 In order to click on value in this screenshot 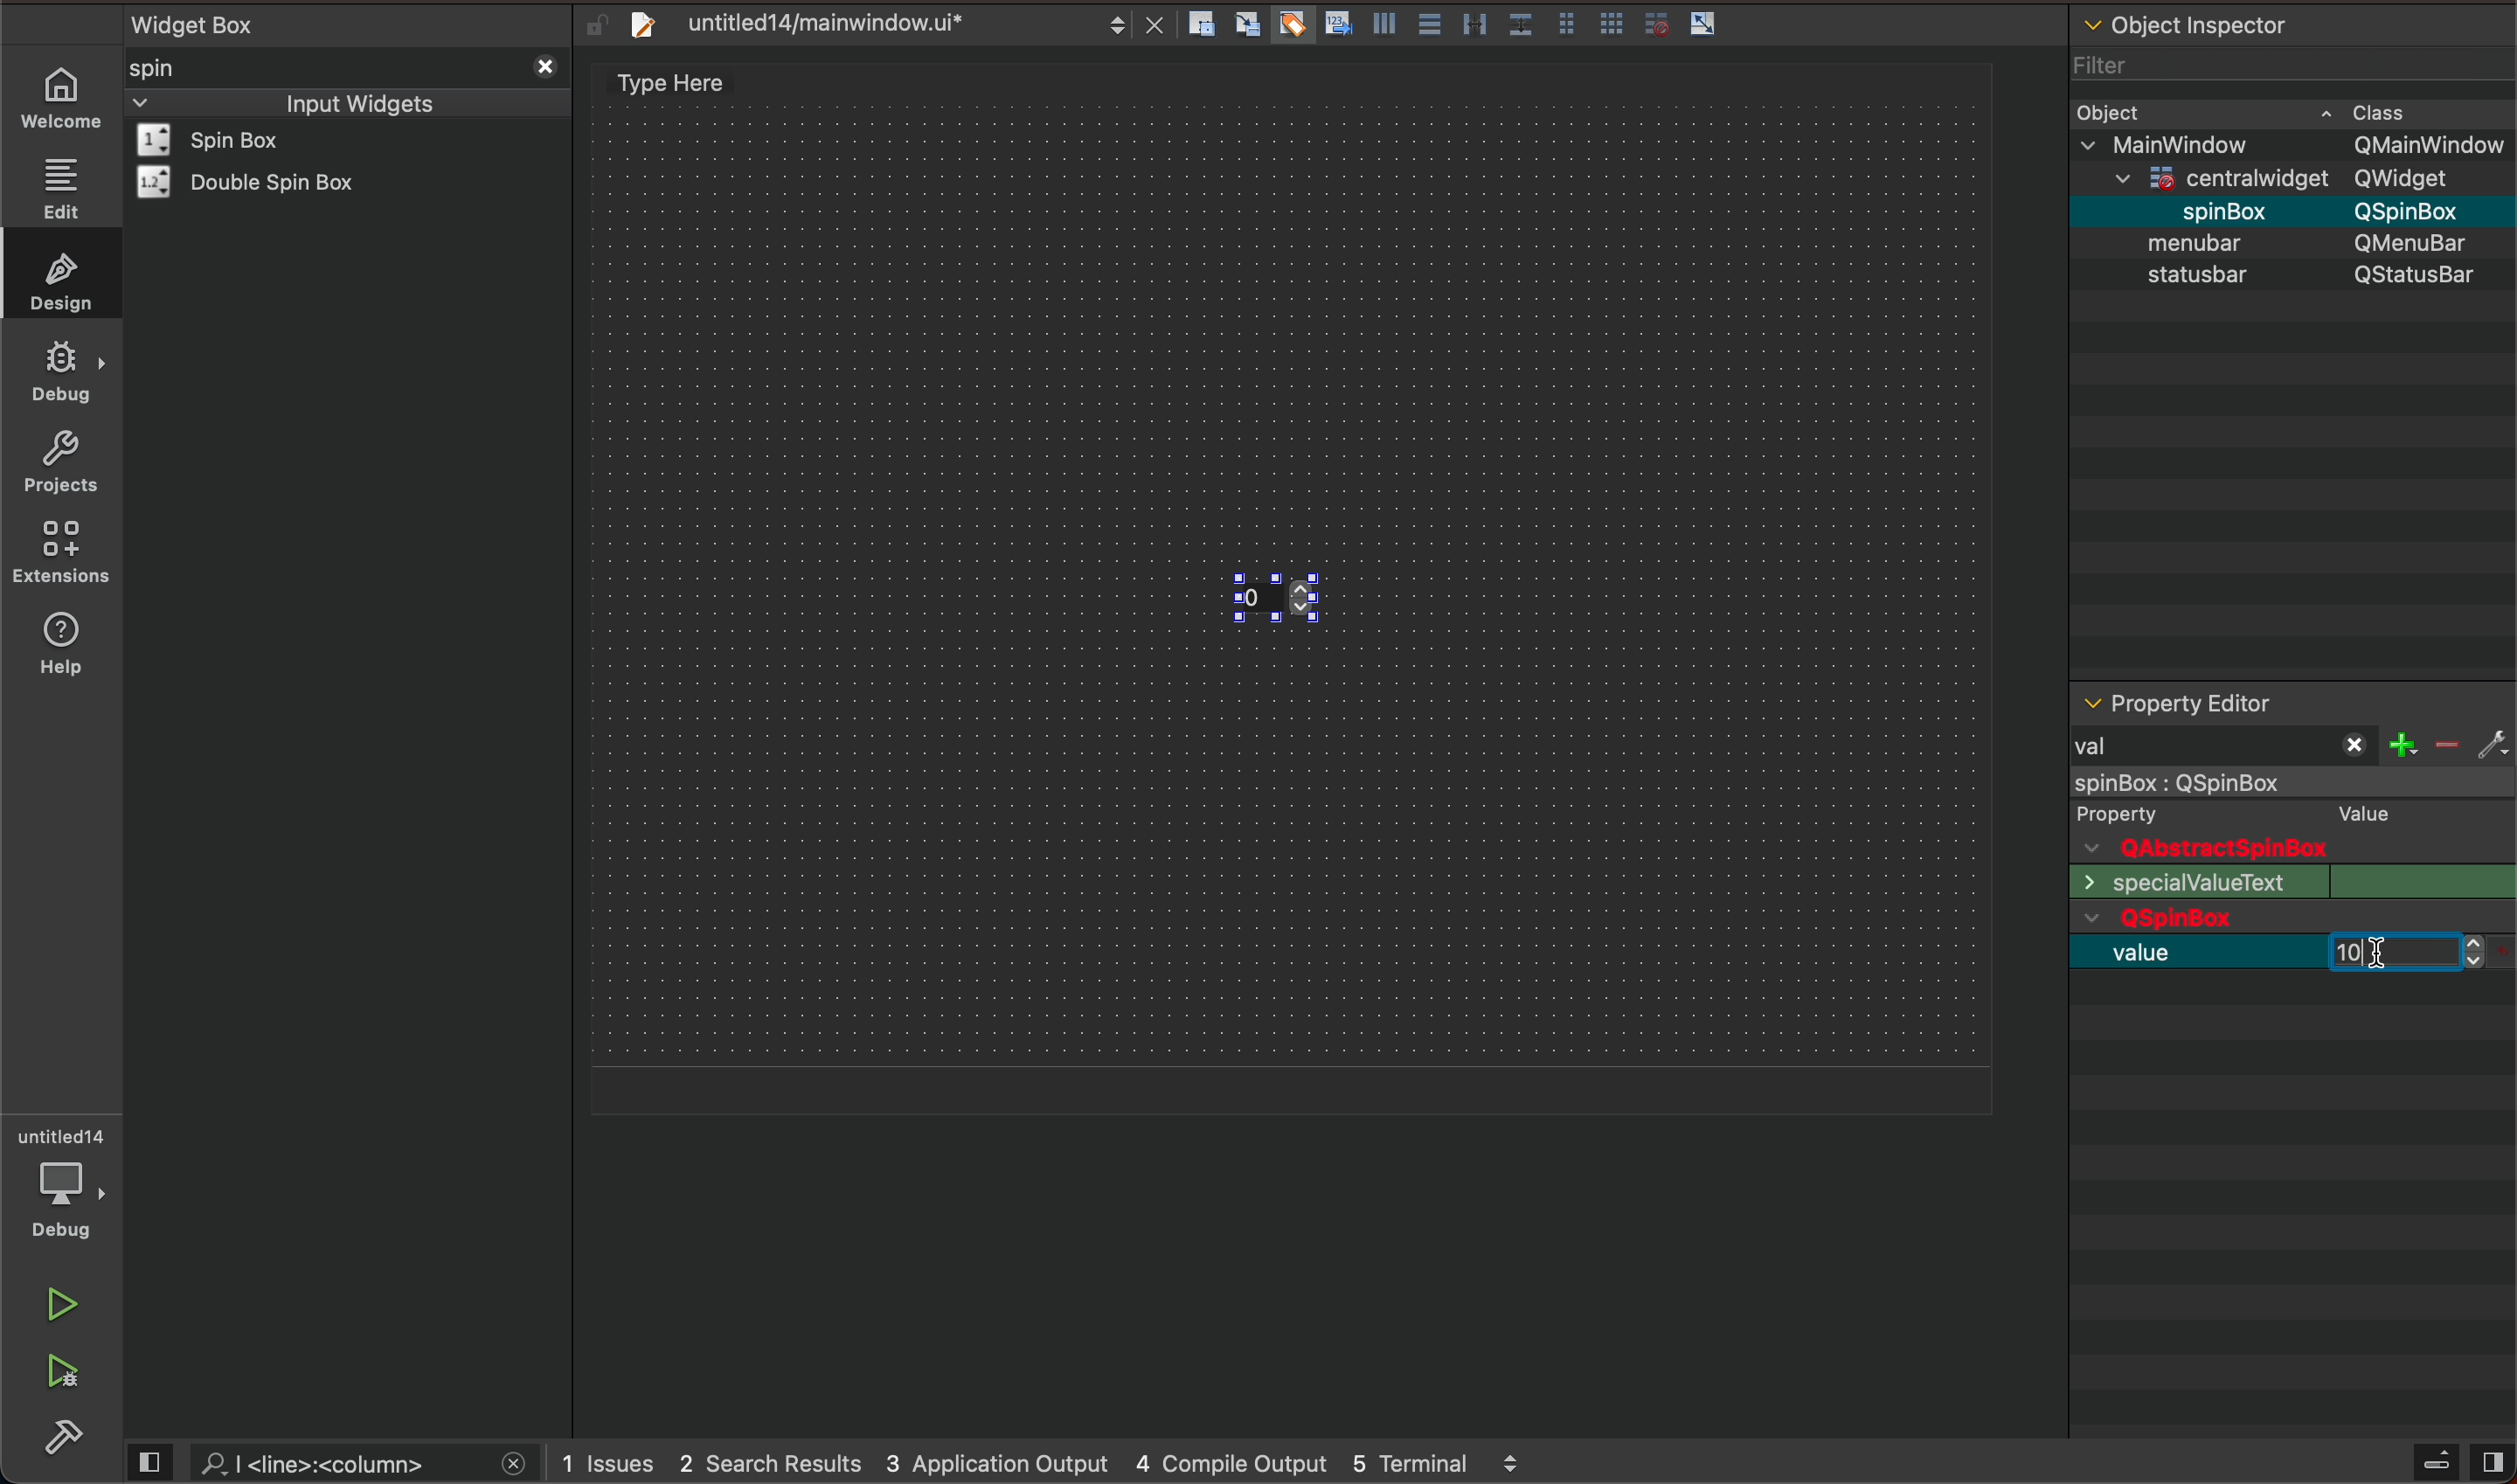, I will do `click(2154, 953)`.